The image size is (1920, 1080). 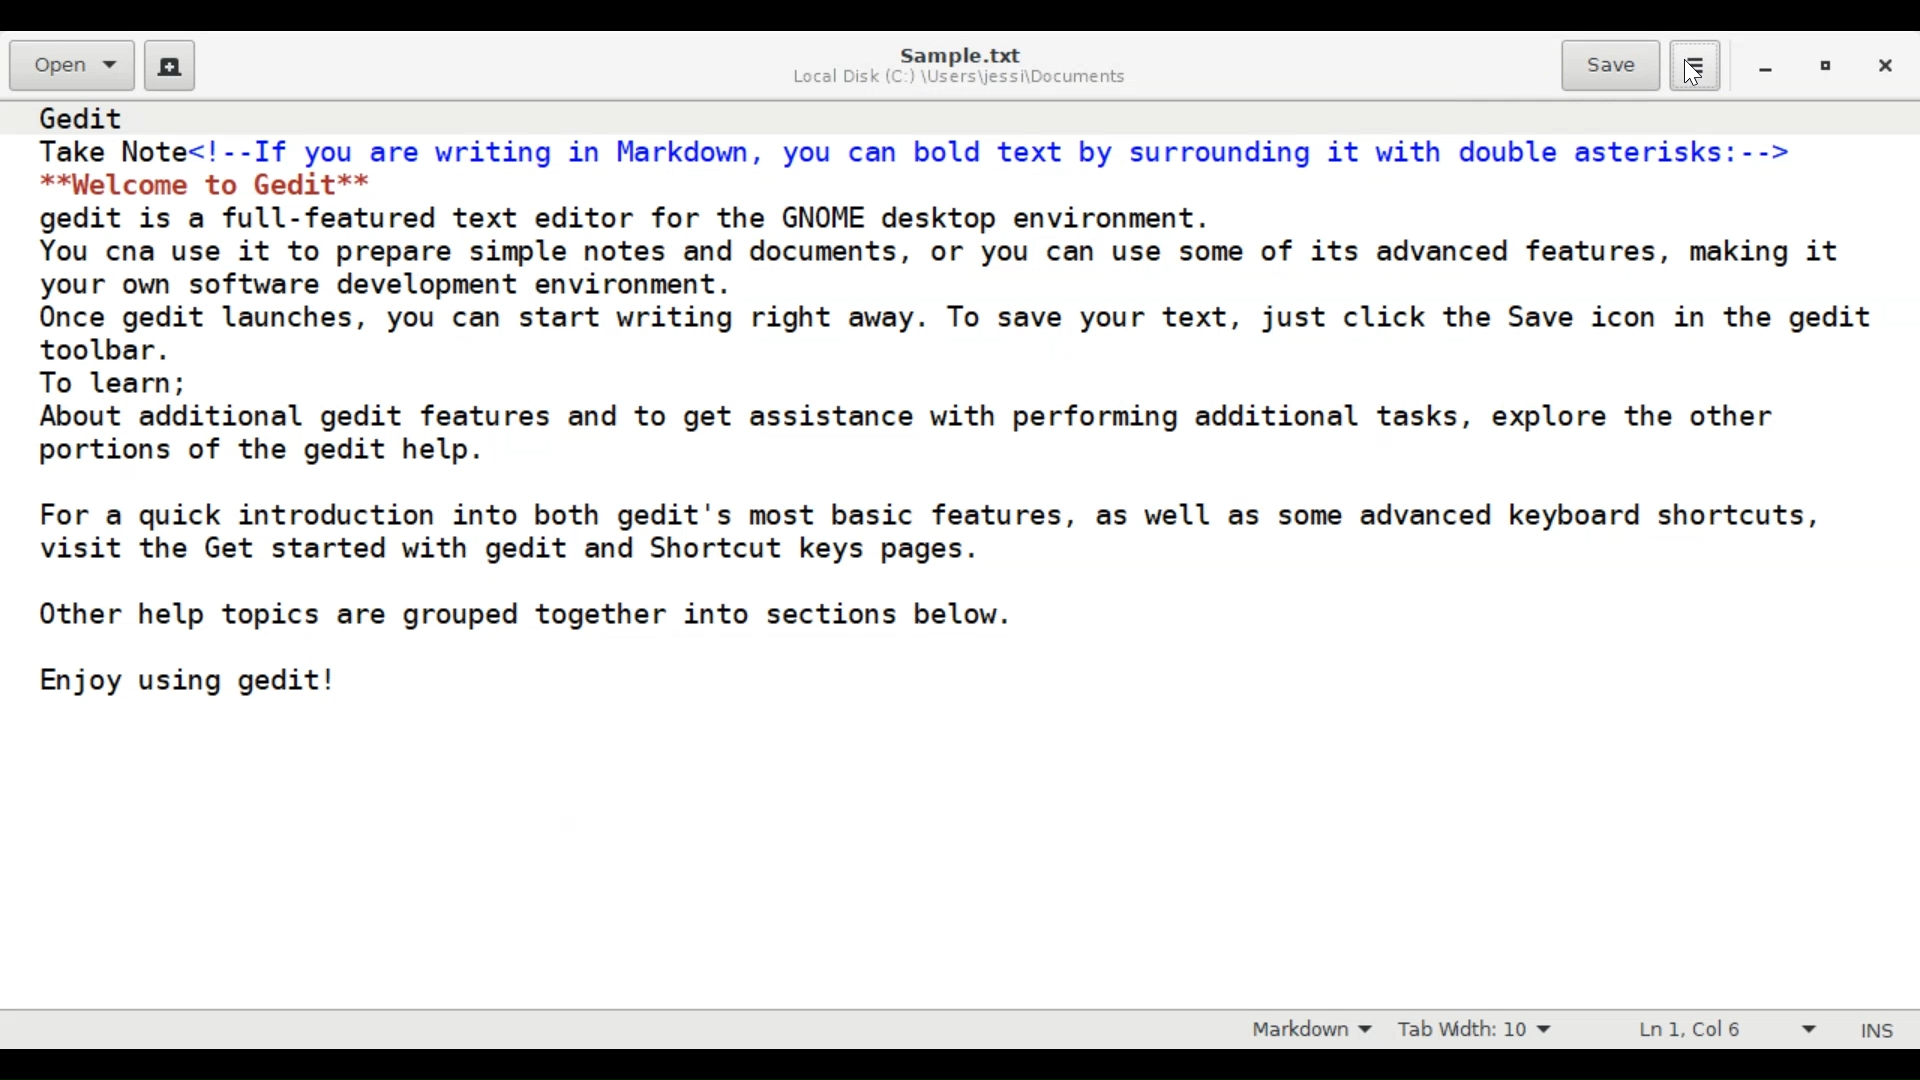 What do you see at coordinates (1831, 70) in the screenshot?
I see `restore` at bounding box center [1831, 70].